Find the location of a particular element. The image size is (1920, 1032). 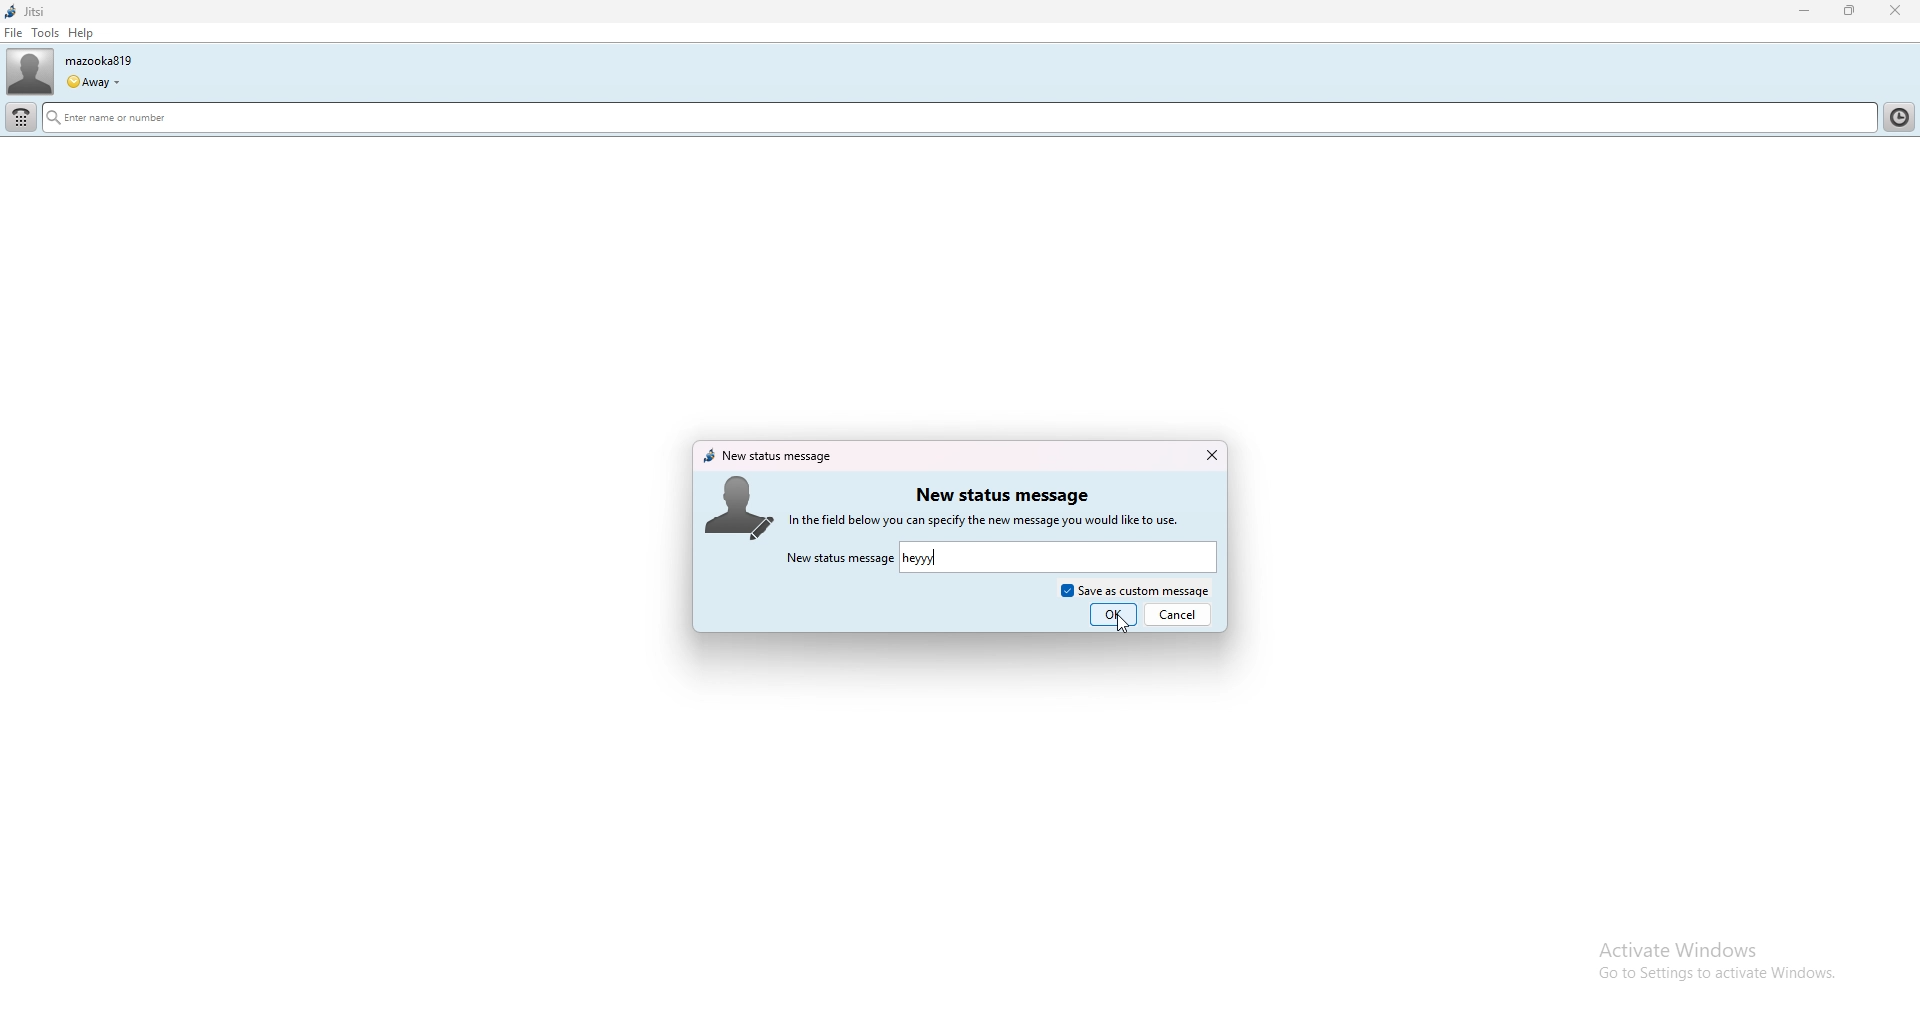

tools is located at coordinates (46, 32).